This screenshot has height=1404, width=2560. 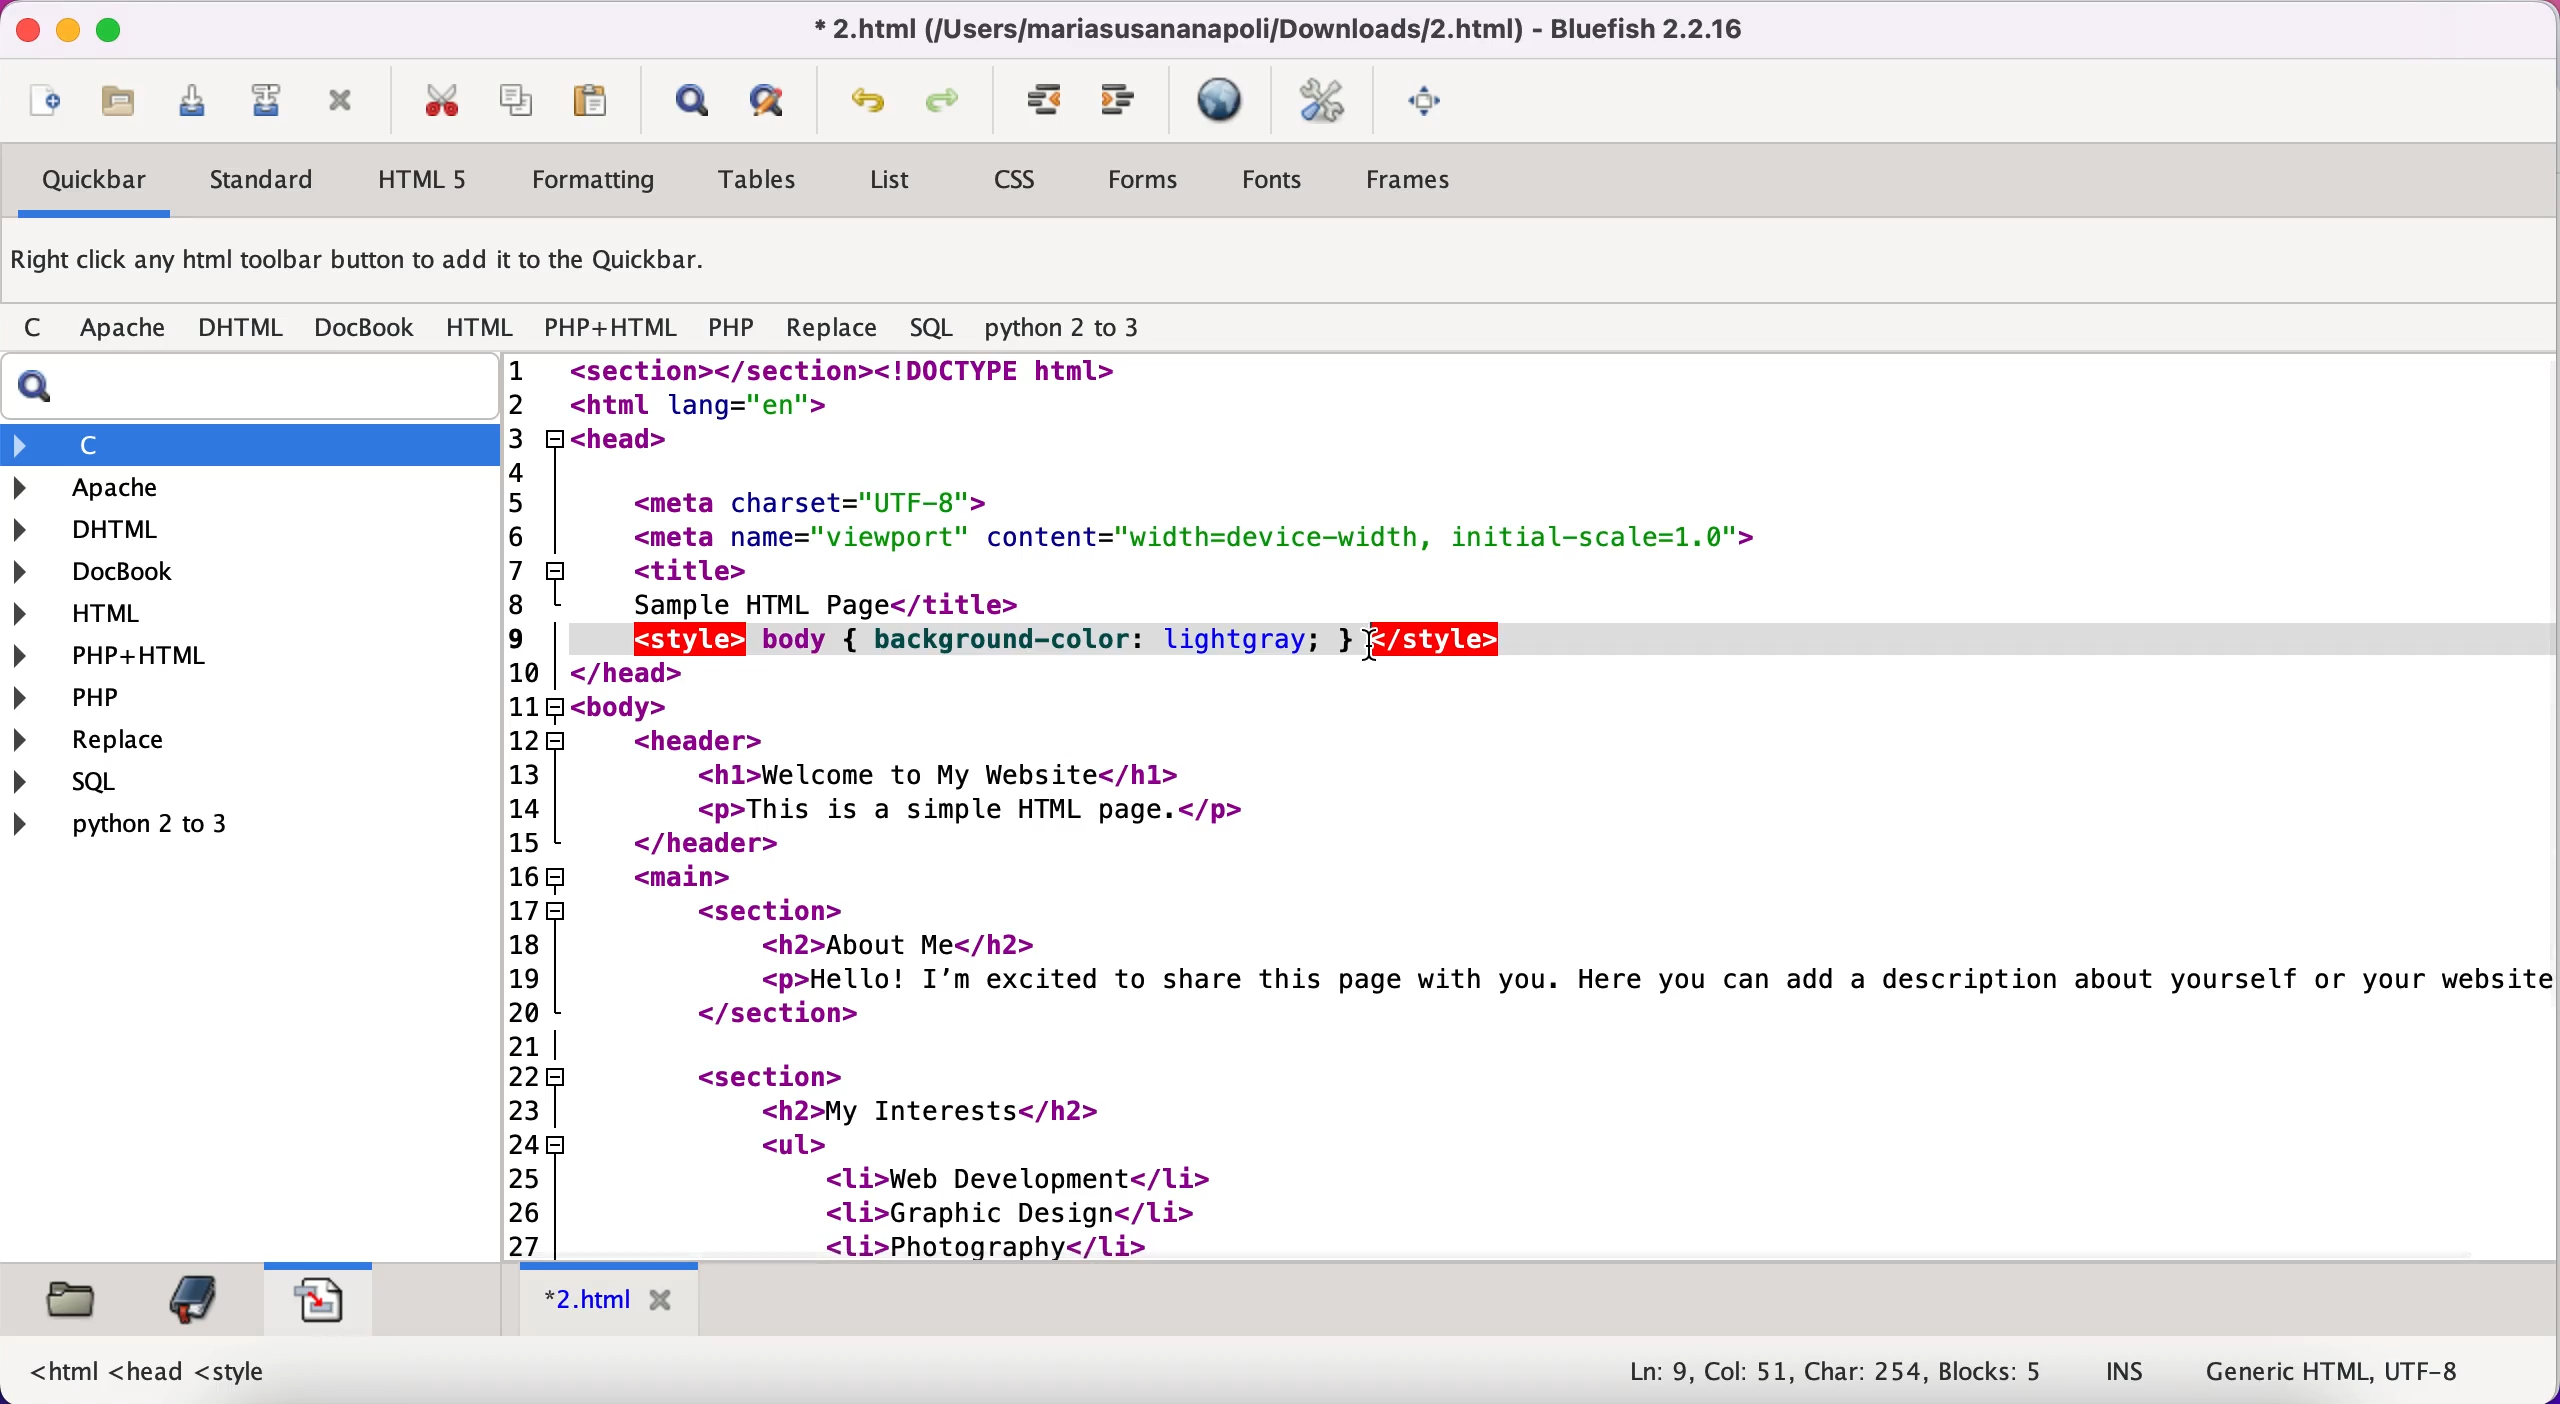 What do you see at coordinates (125, 697) in the screenshot?
I see `php` at bounding box center [125, 697].